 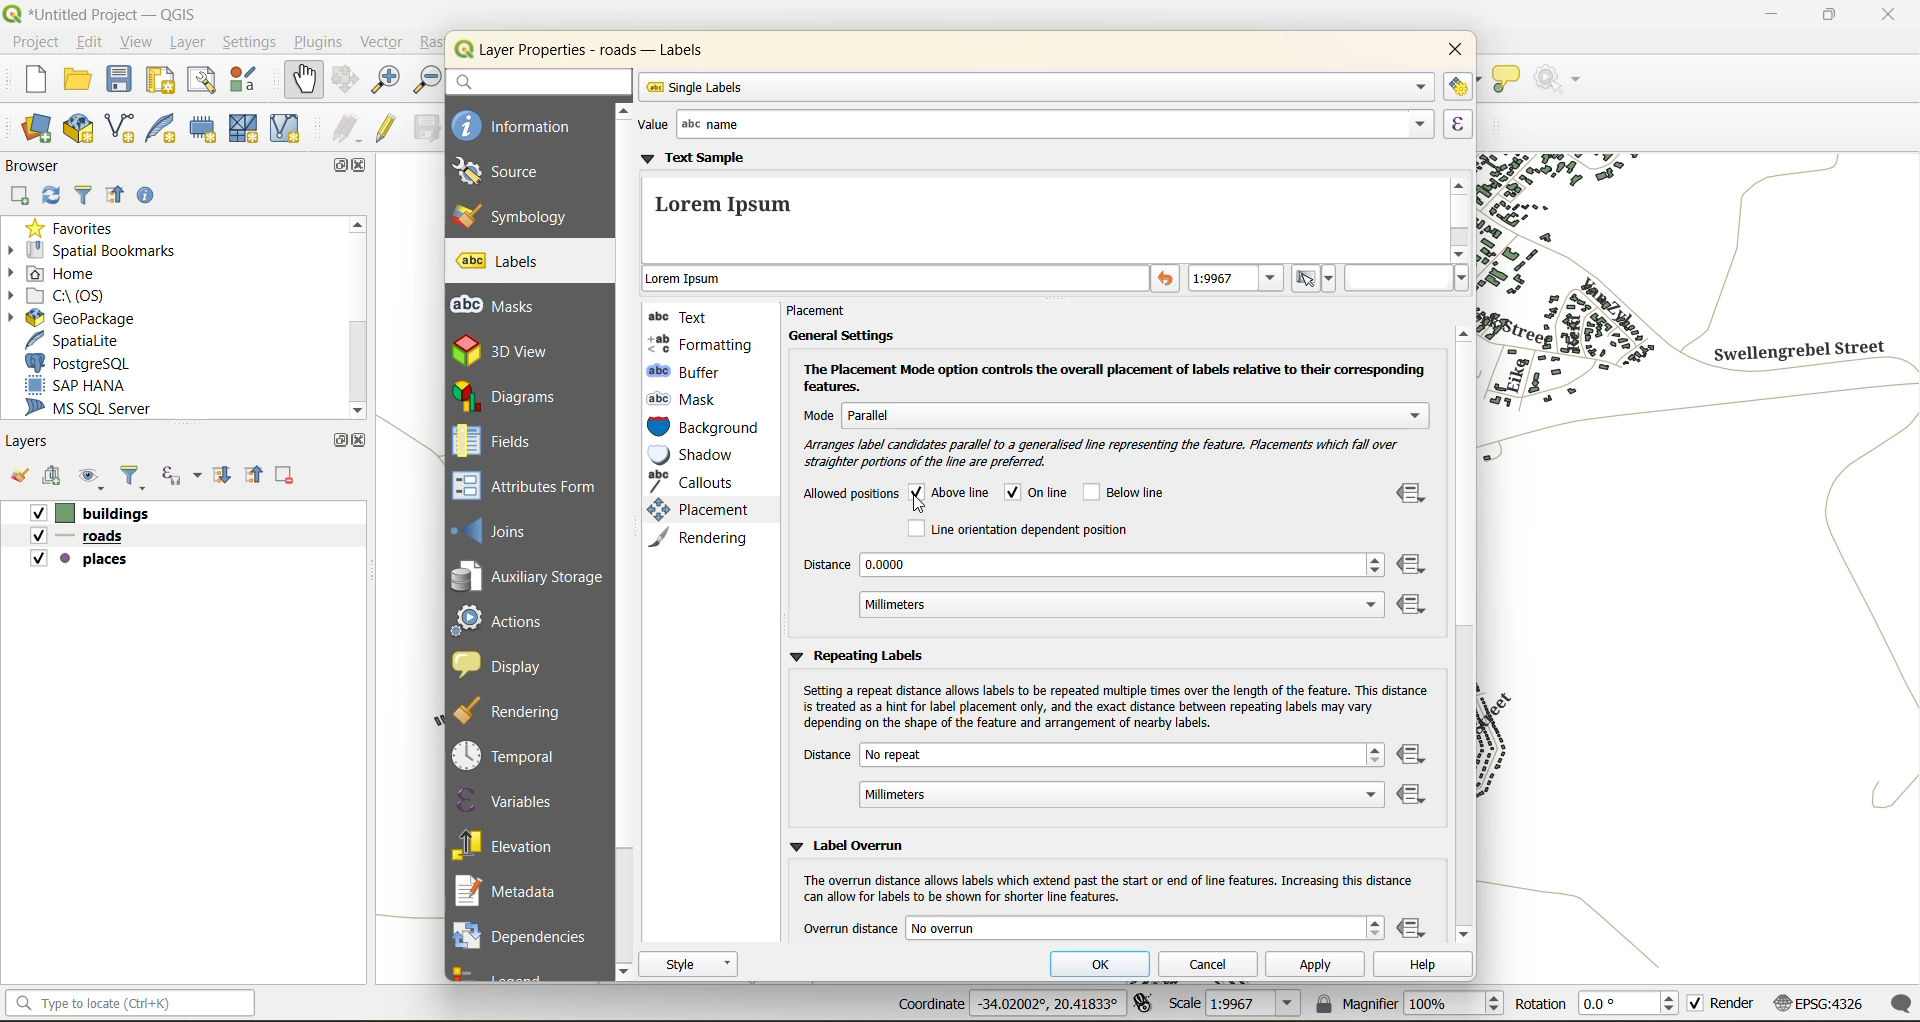 I want to click on placement, so click(x=824, y=312).